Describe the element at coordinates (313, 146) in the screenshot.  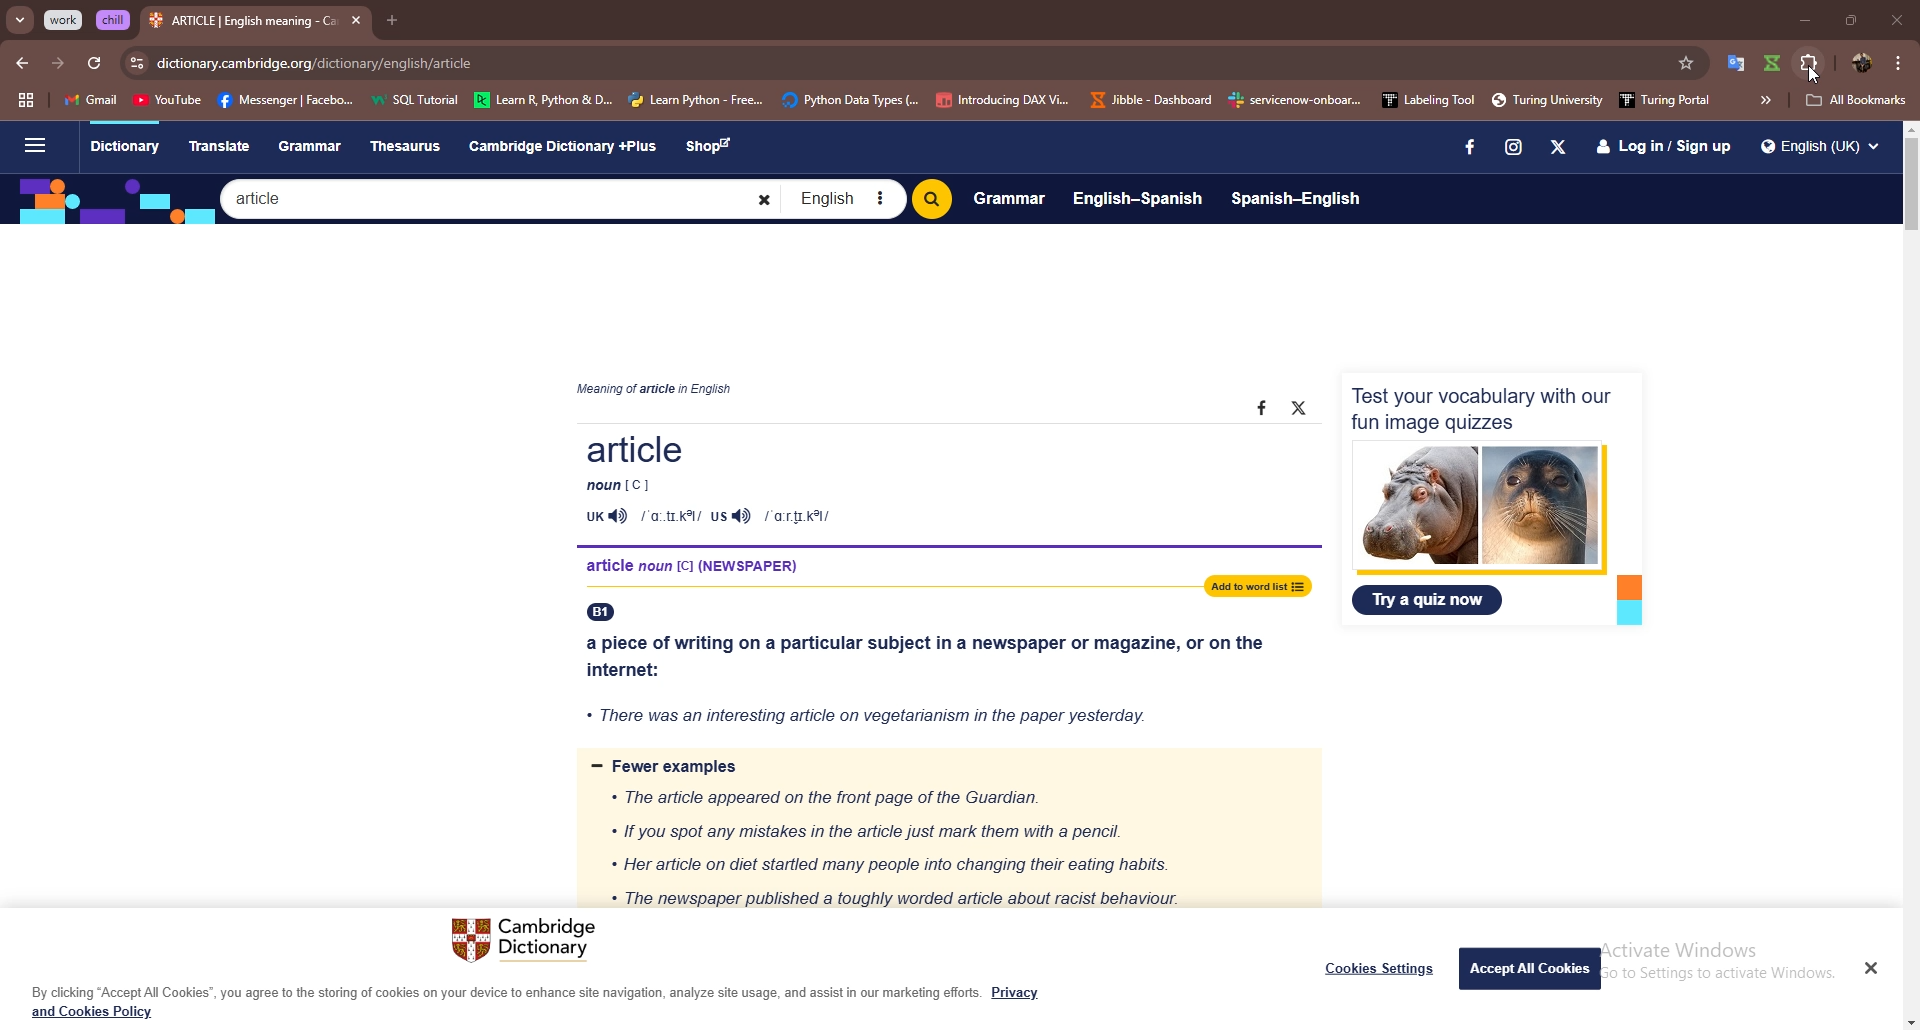
I see `Grammar` at that location.